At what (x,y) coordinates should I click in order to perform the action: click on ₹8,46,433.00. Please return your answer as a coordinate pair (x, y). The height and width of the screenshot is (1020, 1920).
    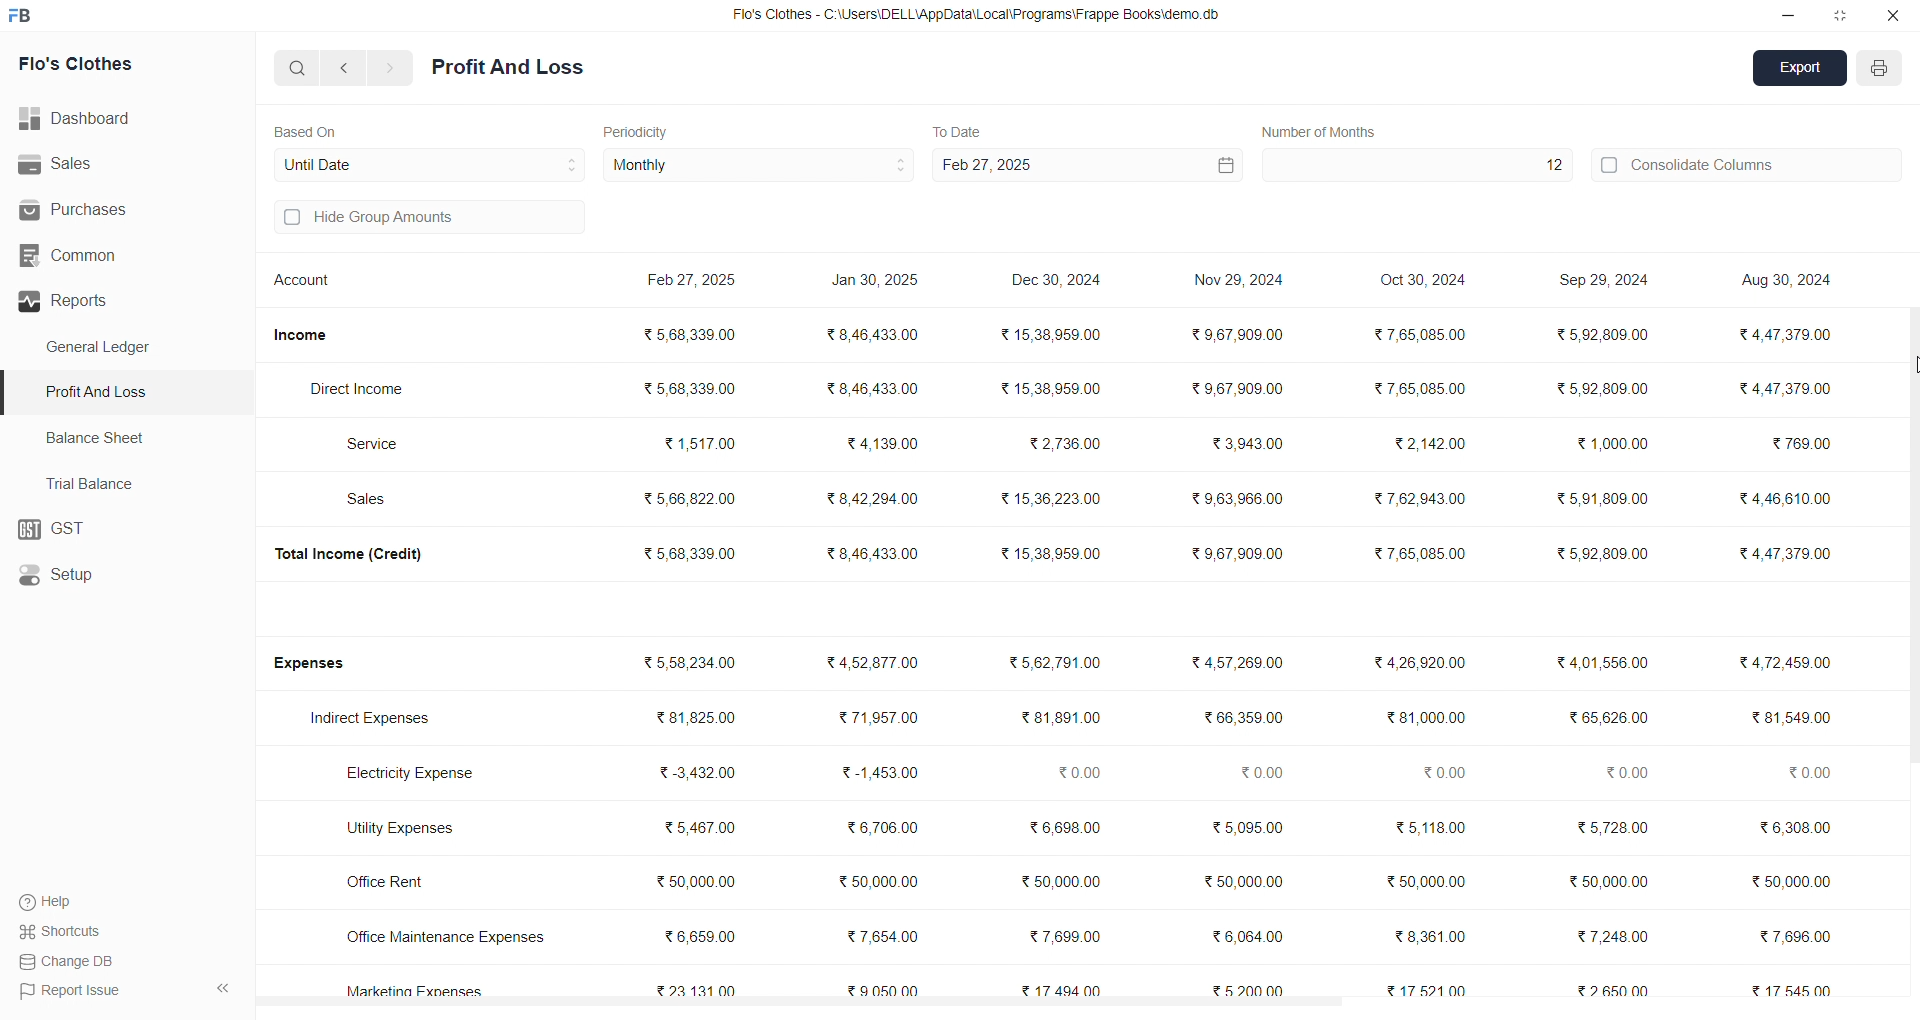
    Looking at the image, I should click on (874, 553).